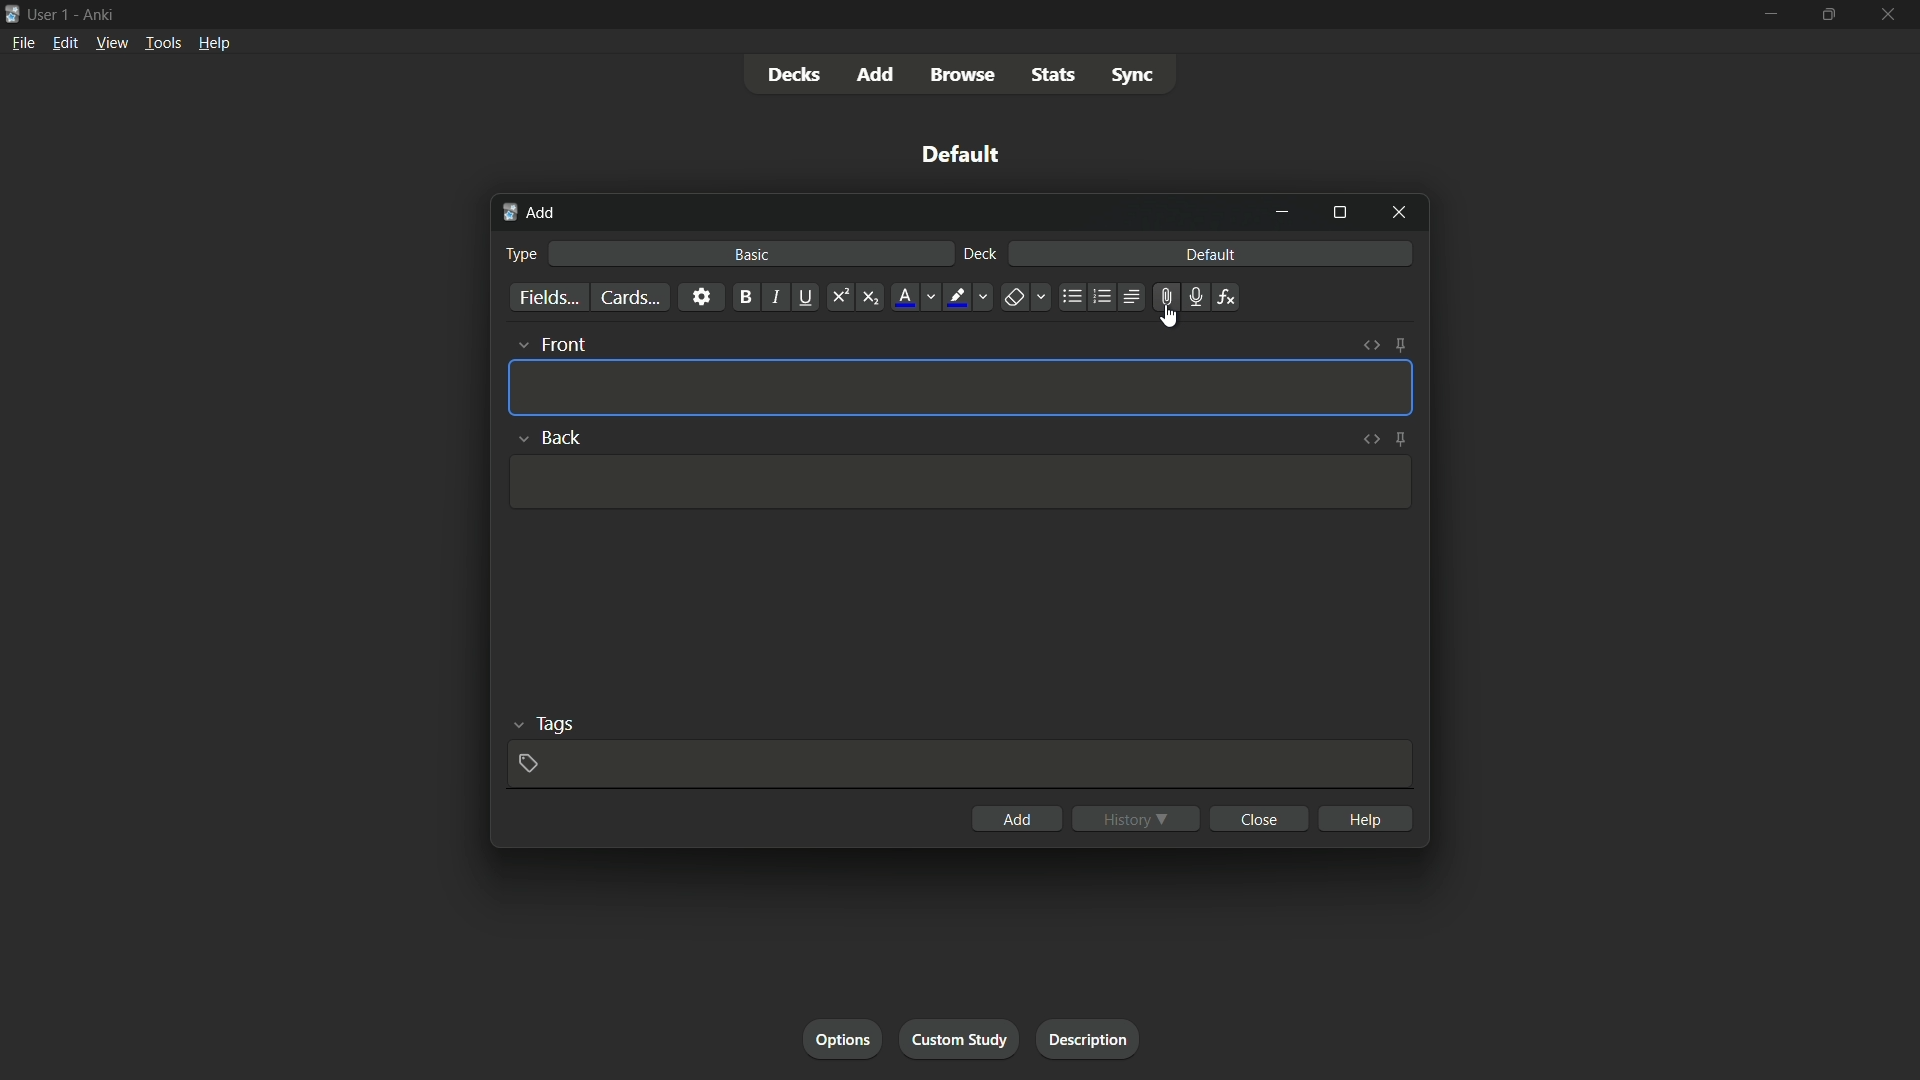  I want to click on browse, so click(961, 76).